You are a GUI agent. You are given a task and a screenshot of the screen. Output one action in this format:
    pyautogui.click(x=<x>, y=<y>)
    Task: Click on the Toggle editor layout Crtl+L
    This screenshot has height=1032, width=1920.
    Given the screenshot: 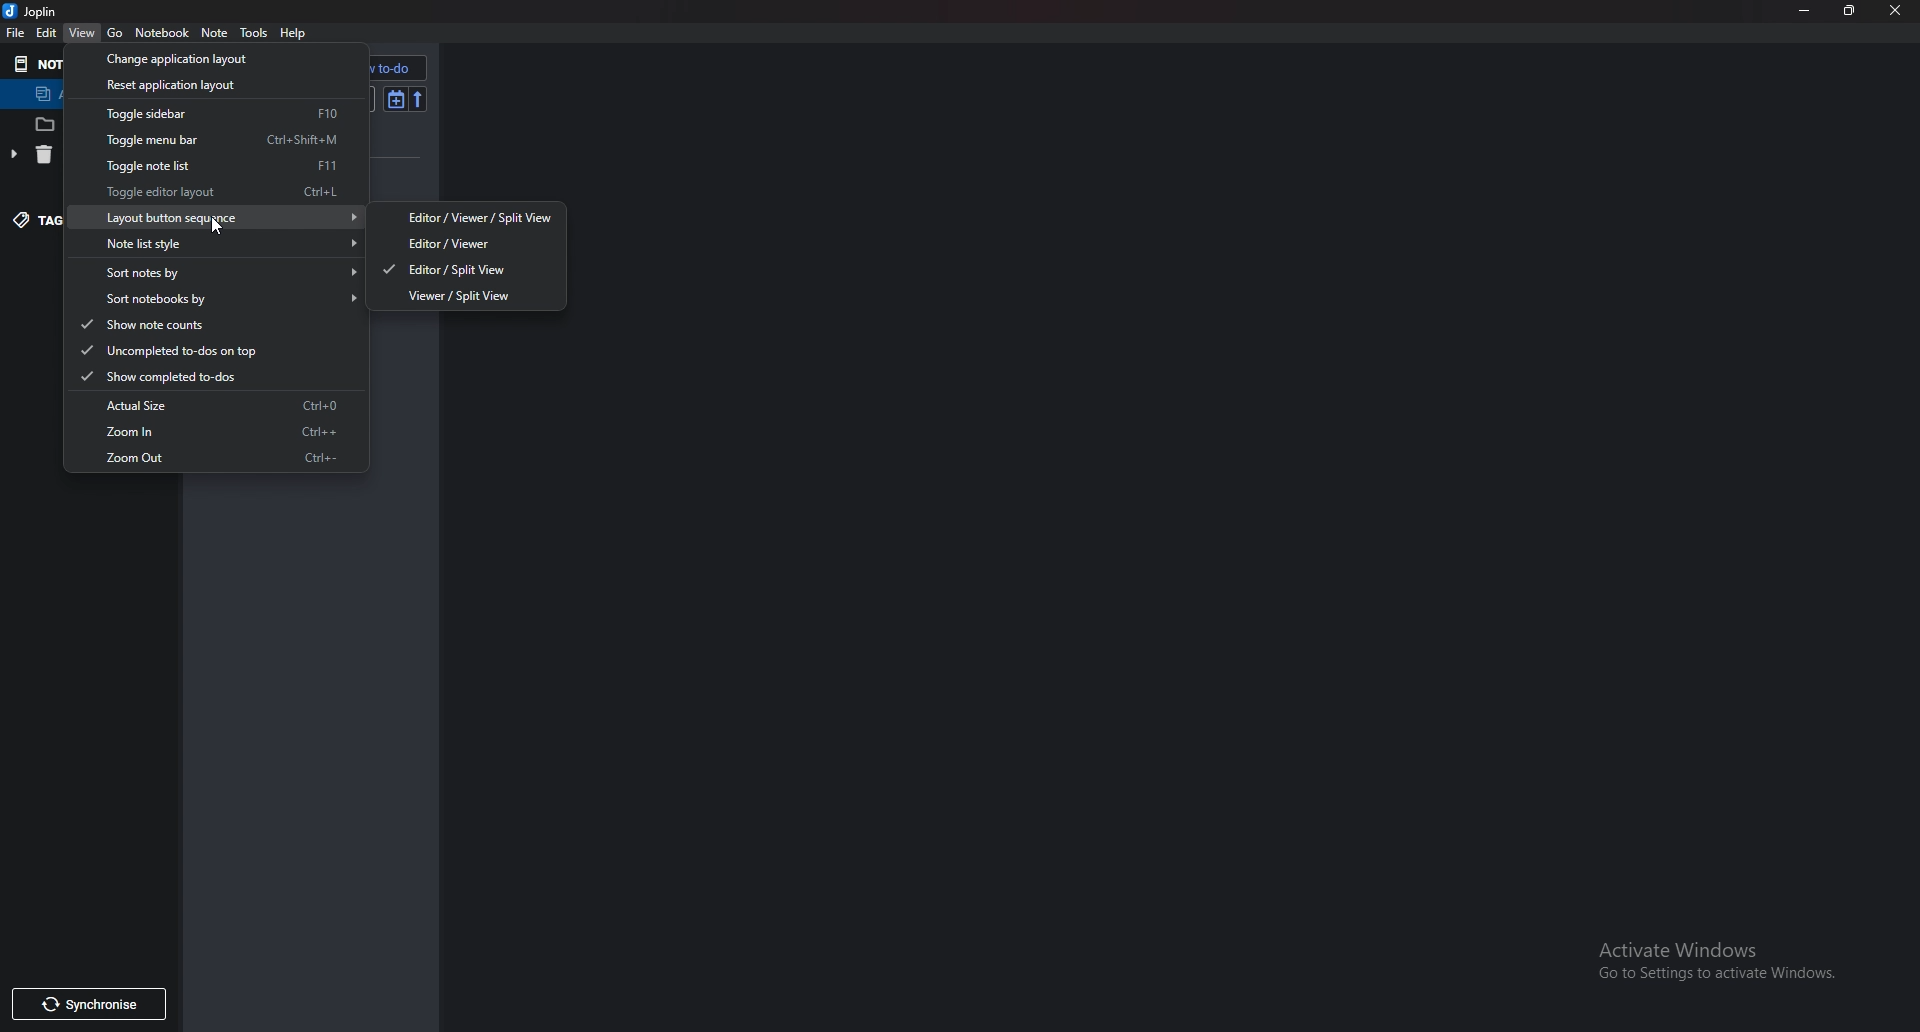 What is the action you would take?
    pyautogui.click(x=214, y=194)
    